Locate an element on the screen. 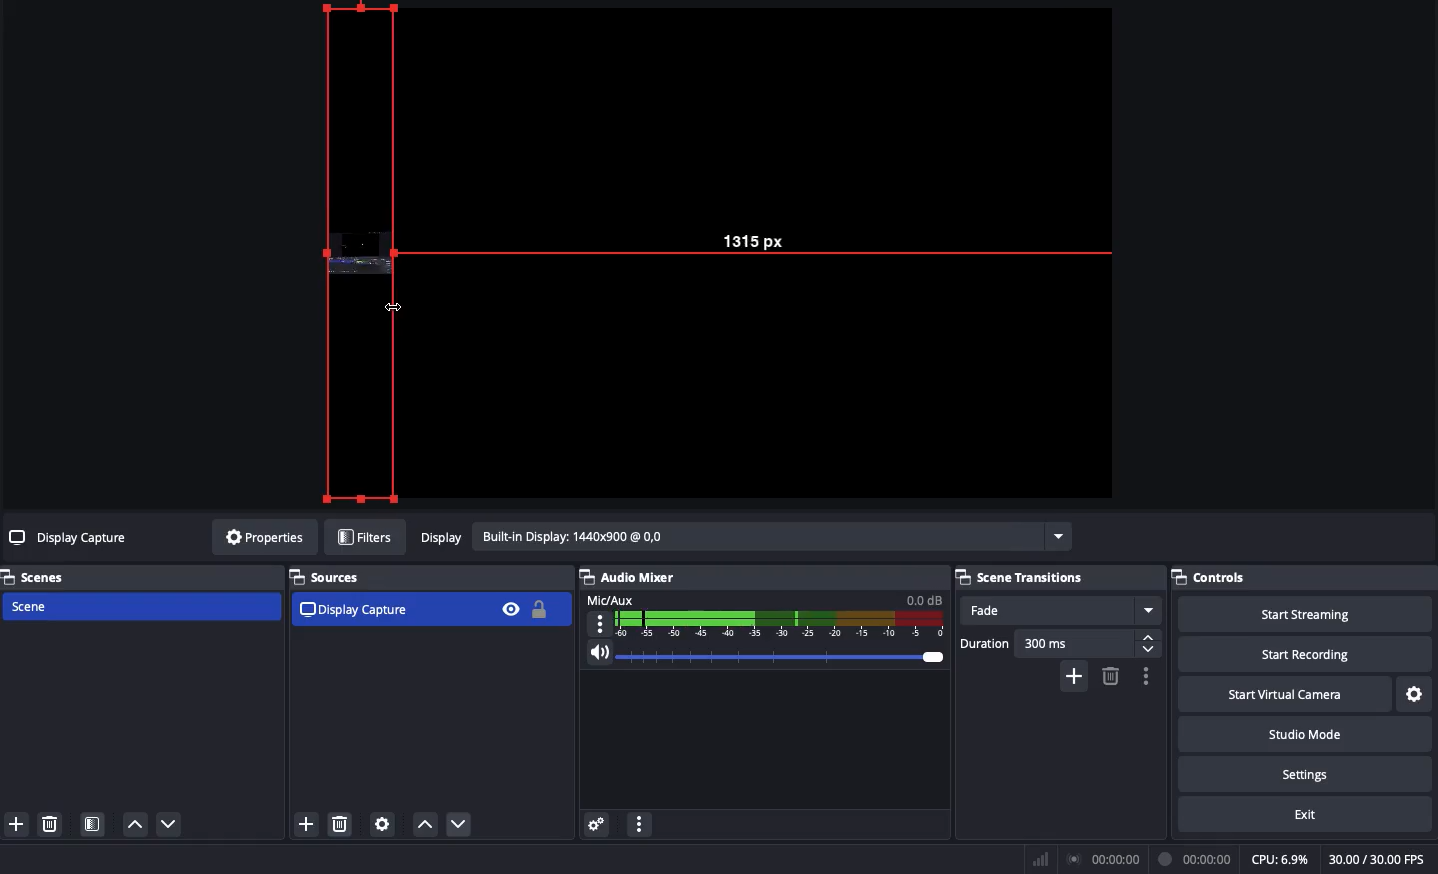 The width and height of the screenshot is (1438, 874). Scene filter is located at coordinates (93, 826).